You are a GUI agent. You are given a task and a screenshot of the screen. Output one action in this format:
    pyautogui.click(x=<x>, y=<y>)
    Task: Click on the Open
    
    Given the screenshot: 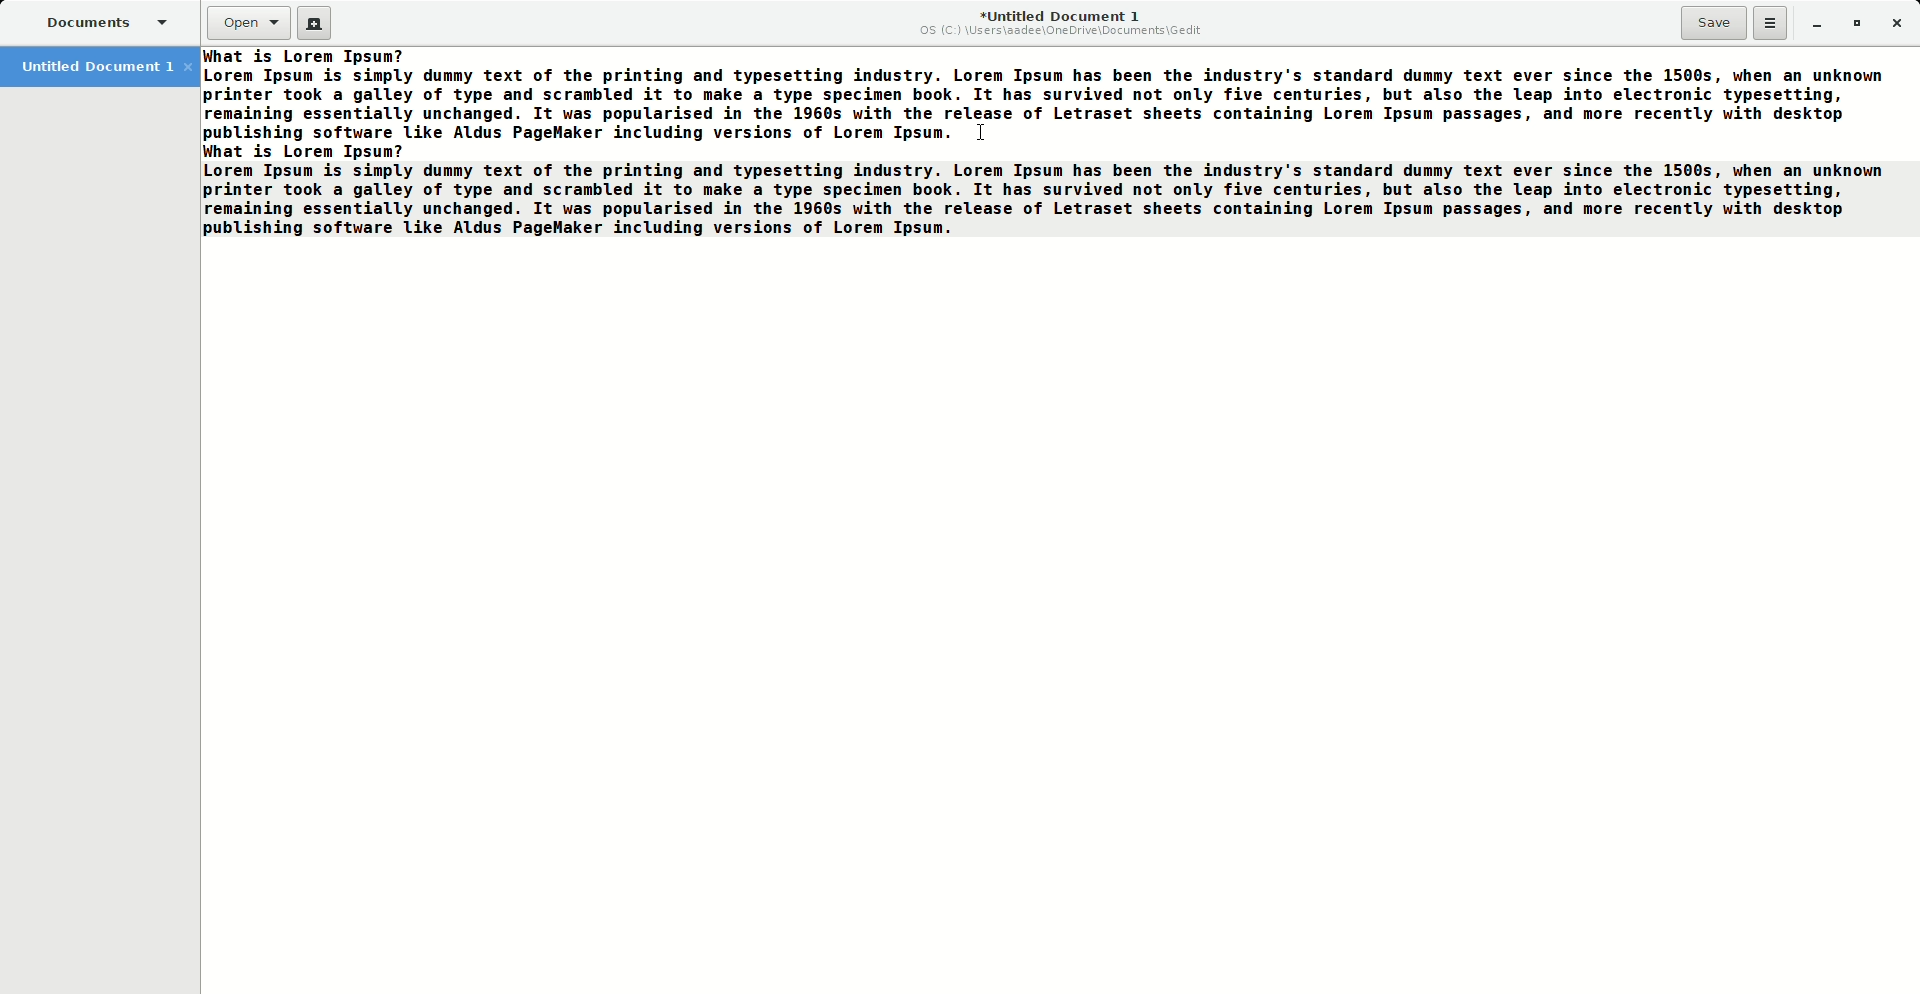 What is the action you would take?
    pyautogui.click(x=249, y=23)
    